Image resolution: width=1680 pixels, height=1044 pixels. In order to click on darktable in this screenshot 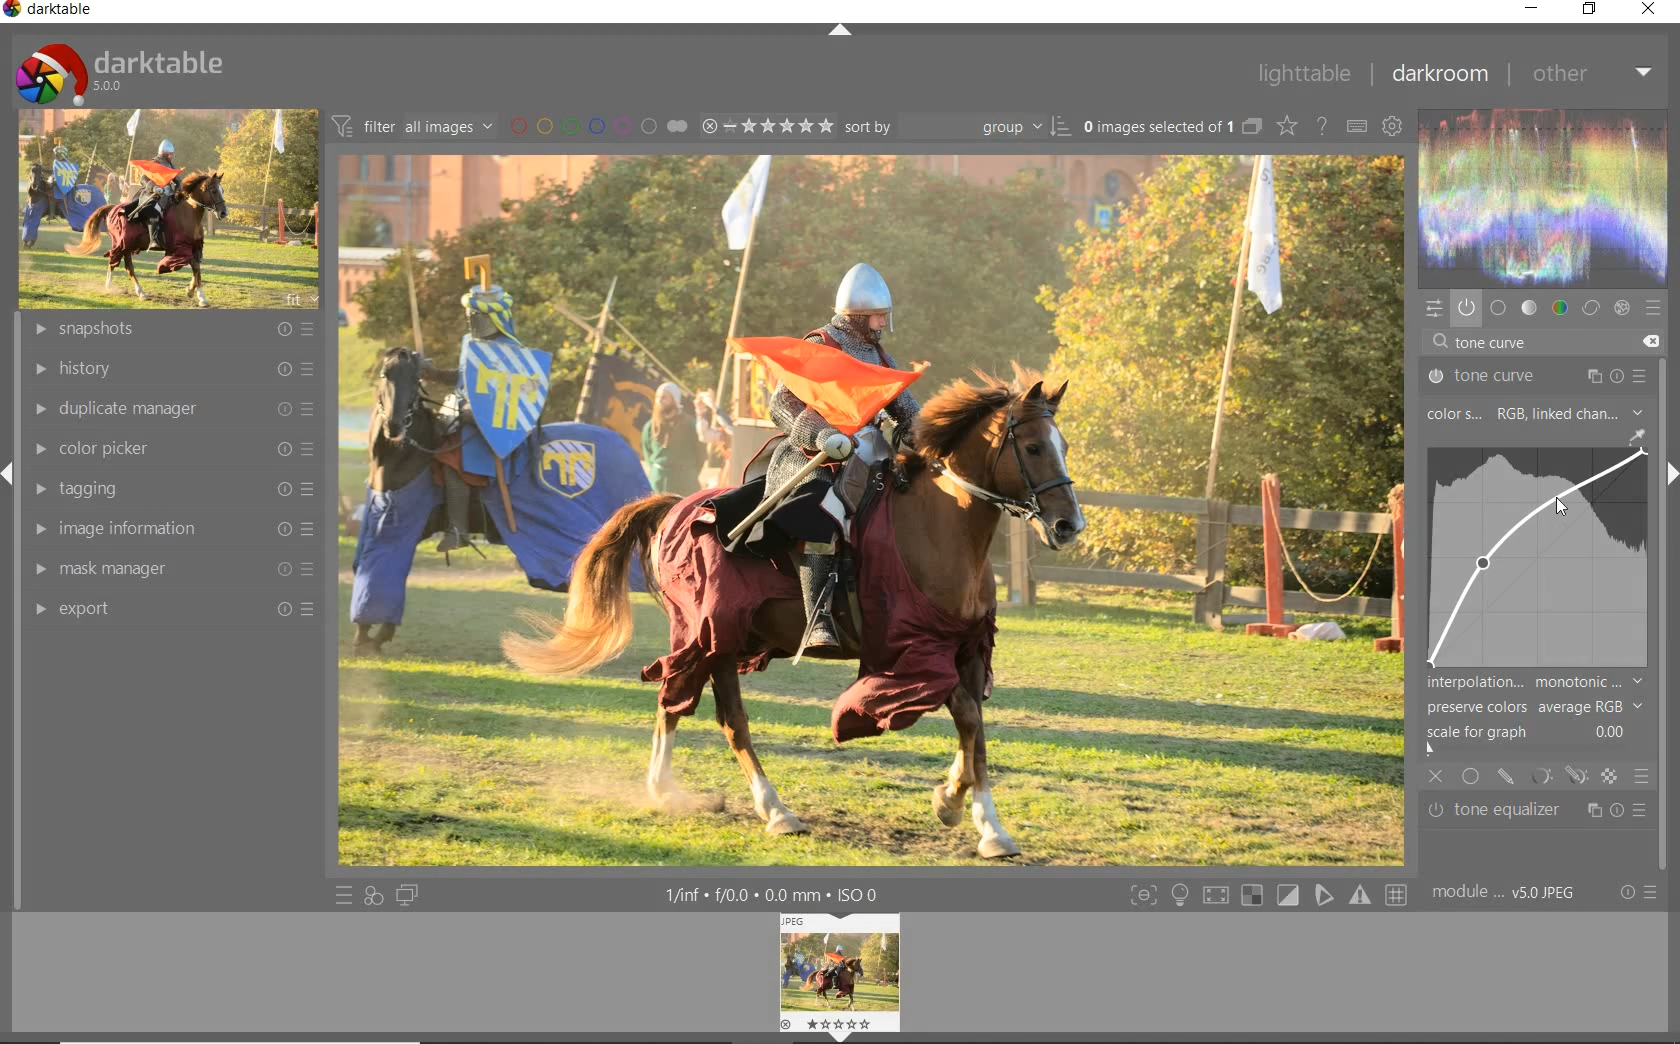, I will do `click(118, 69)`.